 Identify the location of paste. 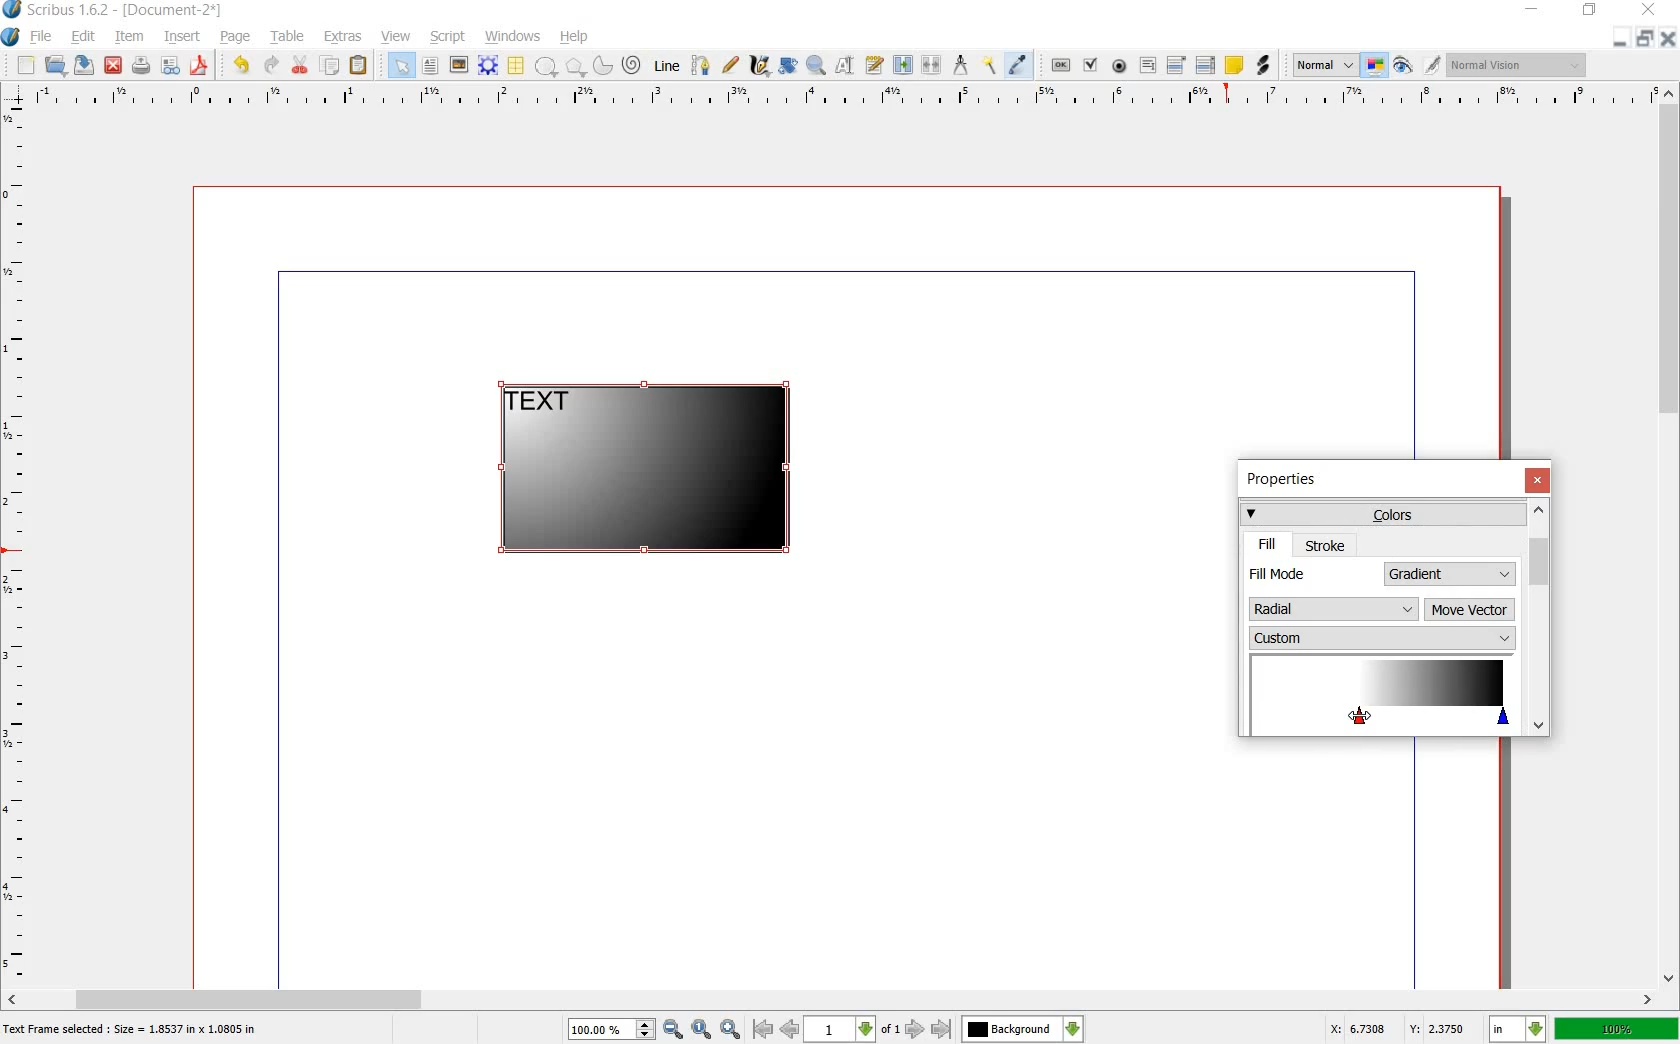
(359, 66).